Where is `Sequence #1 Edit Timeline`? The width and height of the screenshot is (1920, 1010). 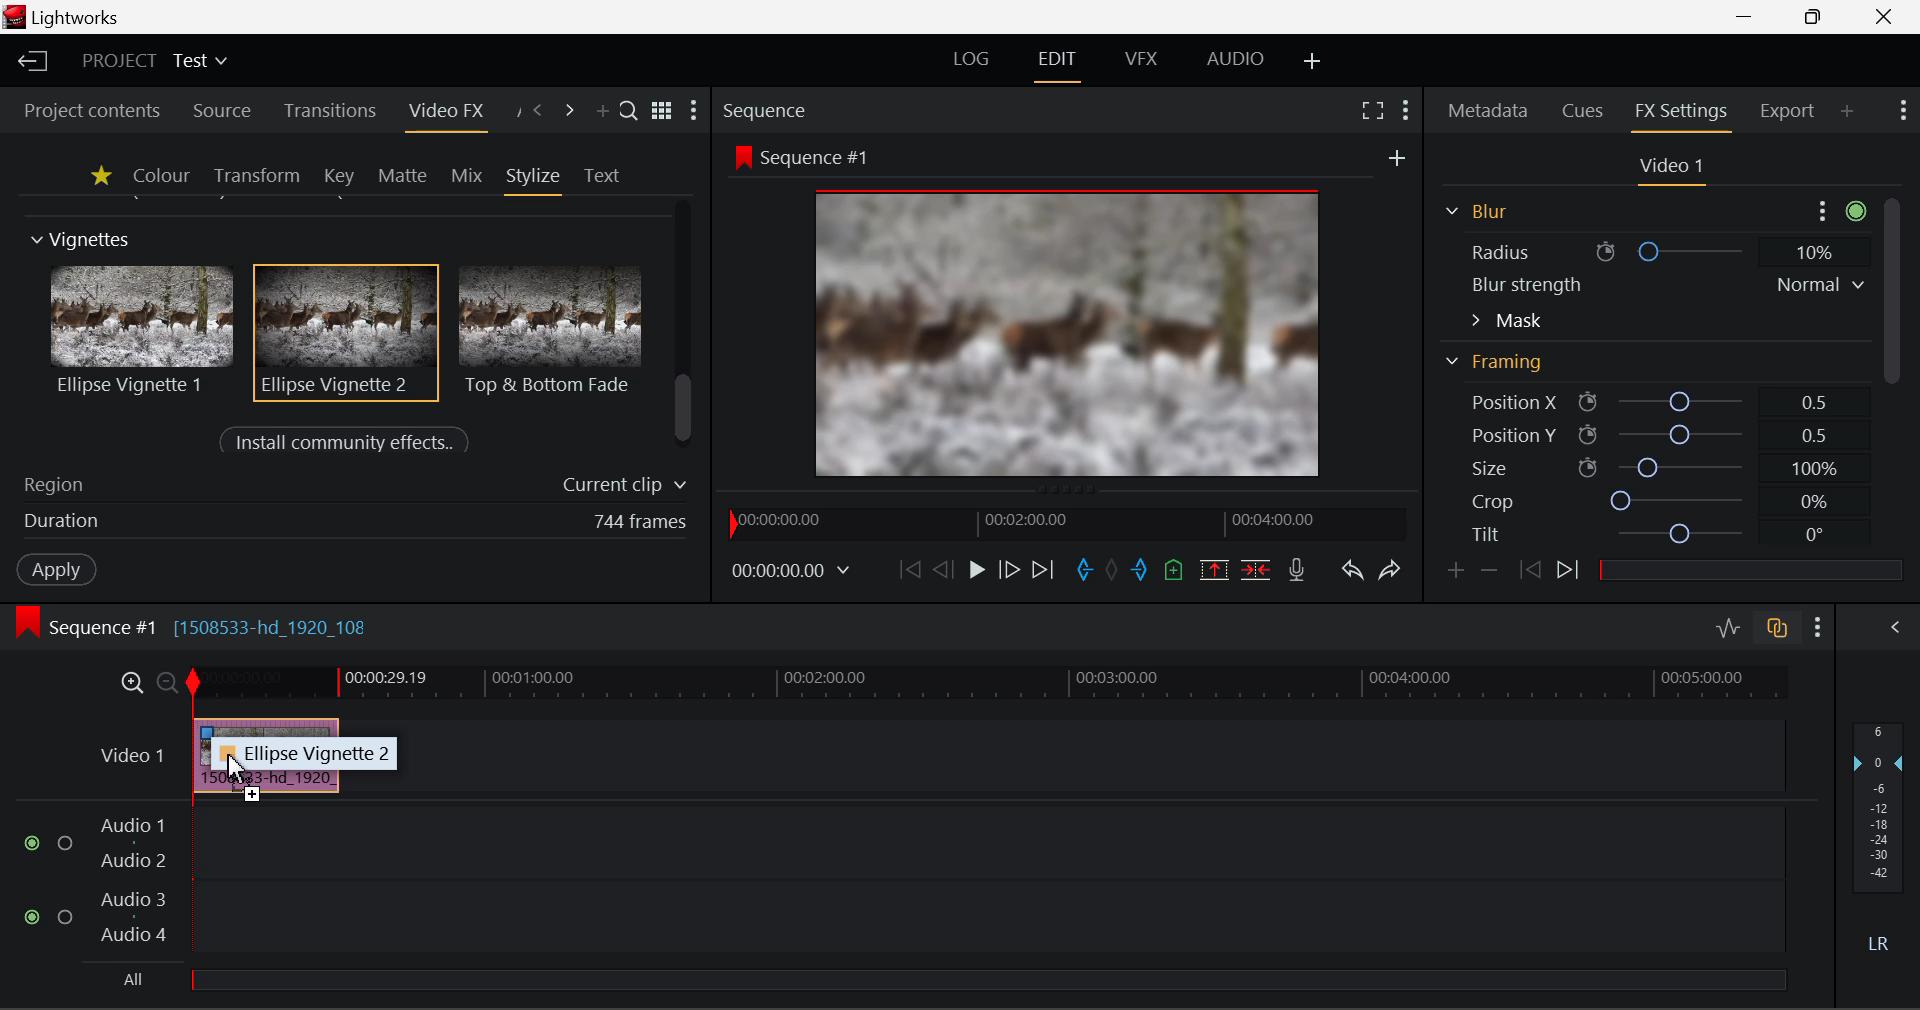 Sequence #1 Edit Timeline is located at coordinates (199, 625).